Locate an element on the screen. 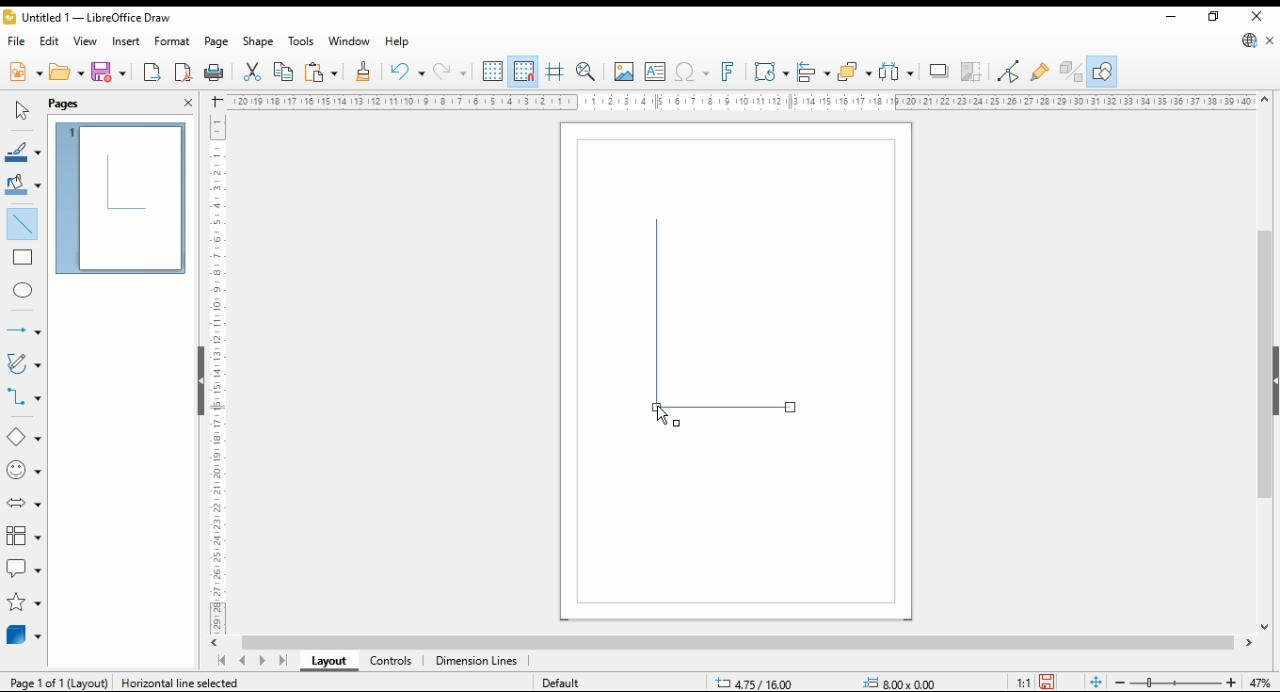 Image resolution: width=1280 pixels, height=692 pixels. minimize is located at coordinates (1171, 17).